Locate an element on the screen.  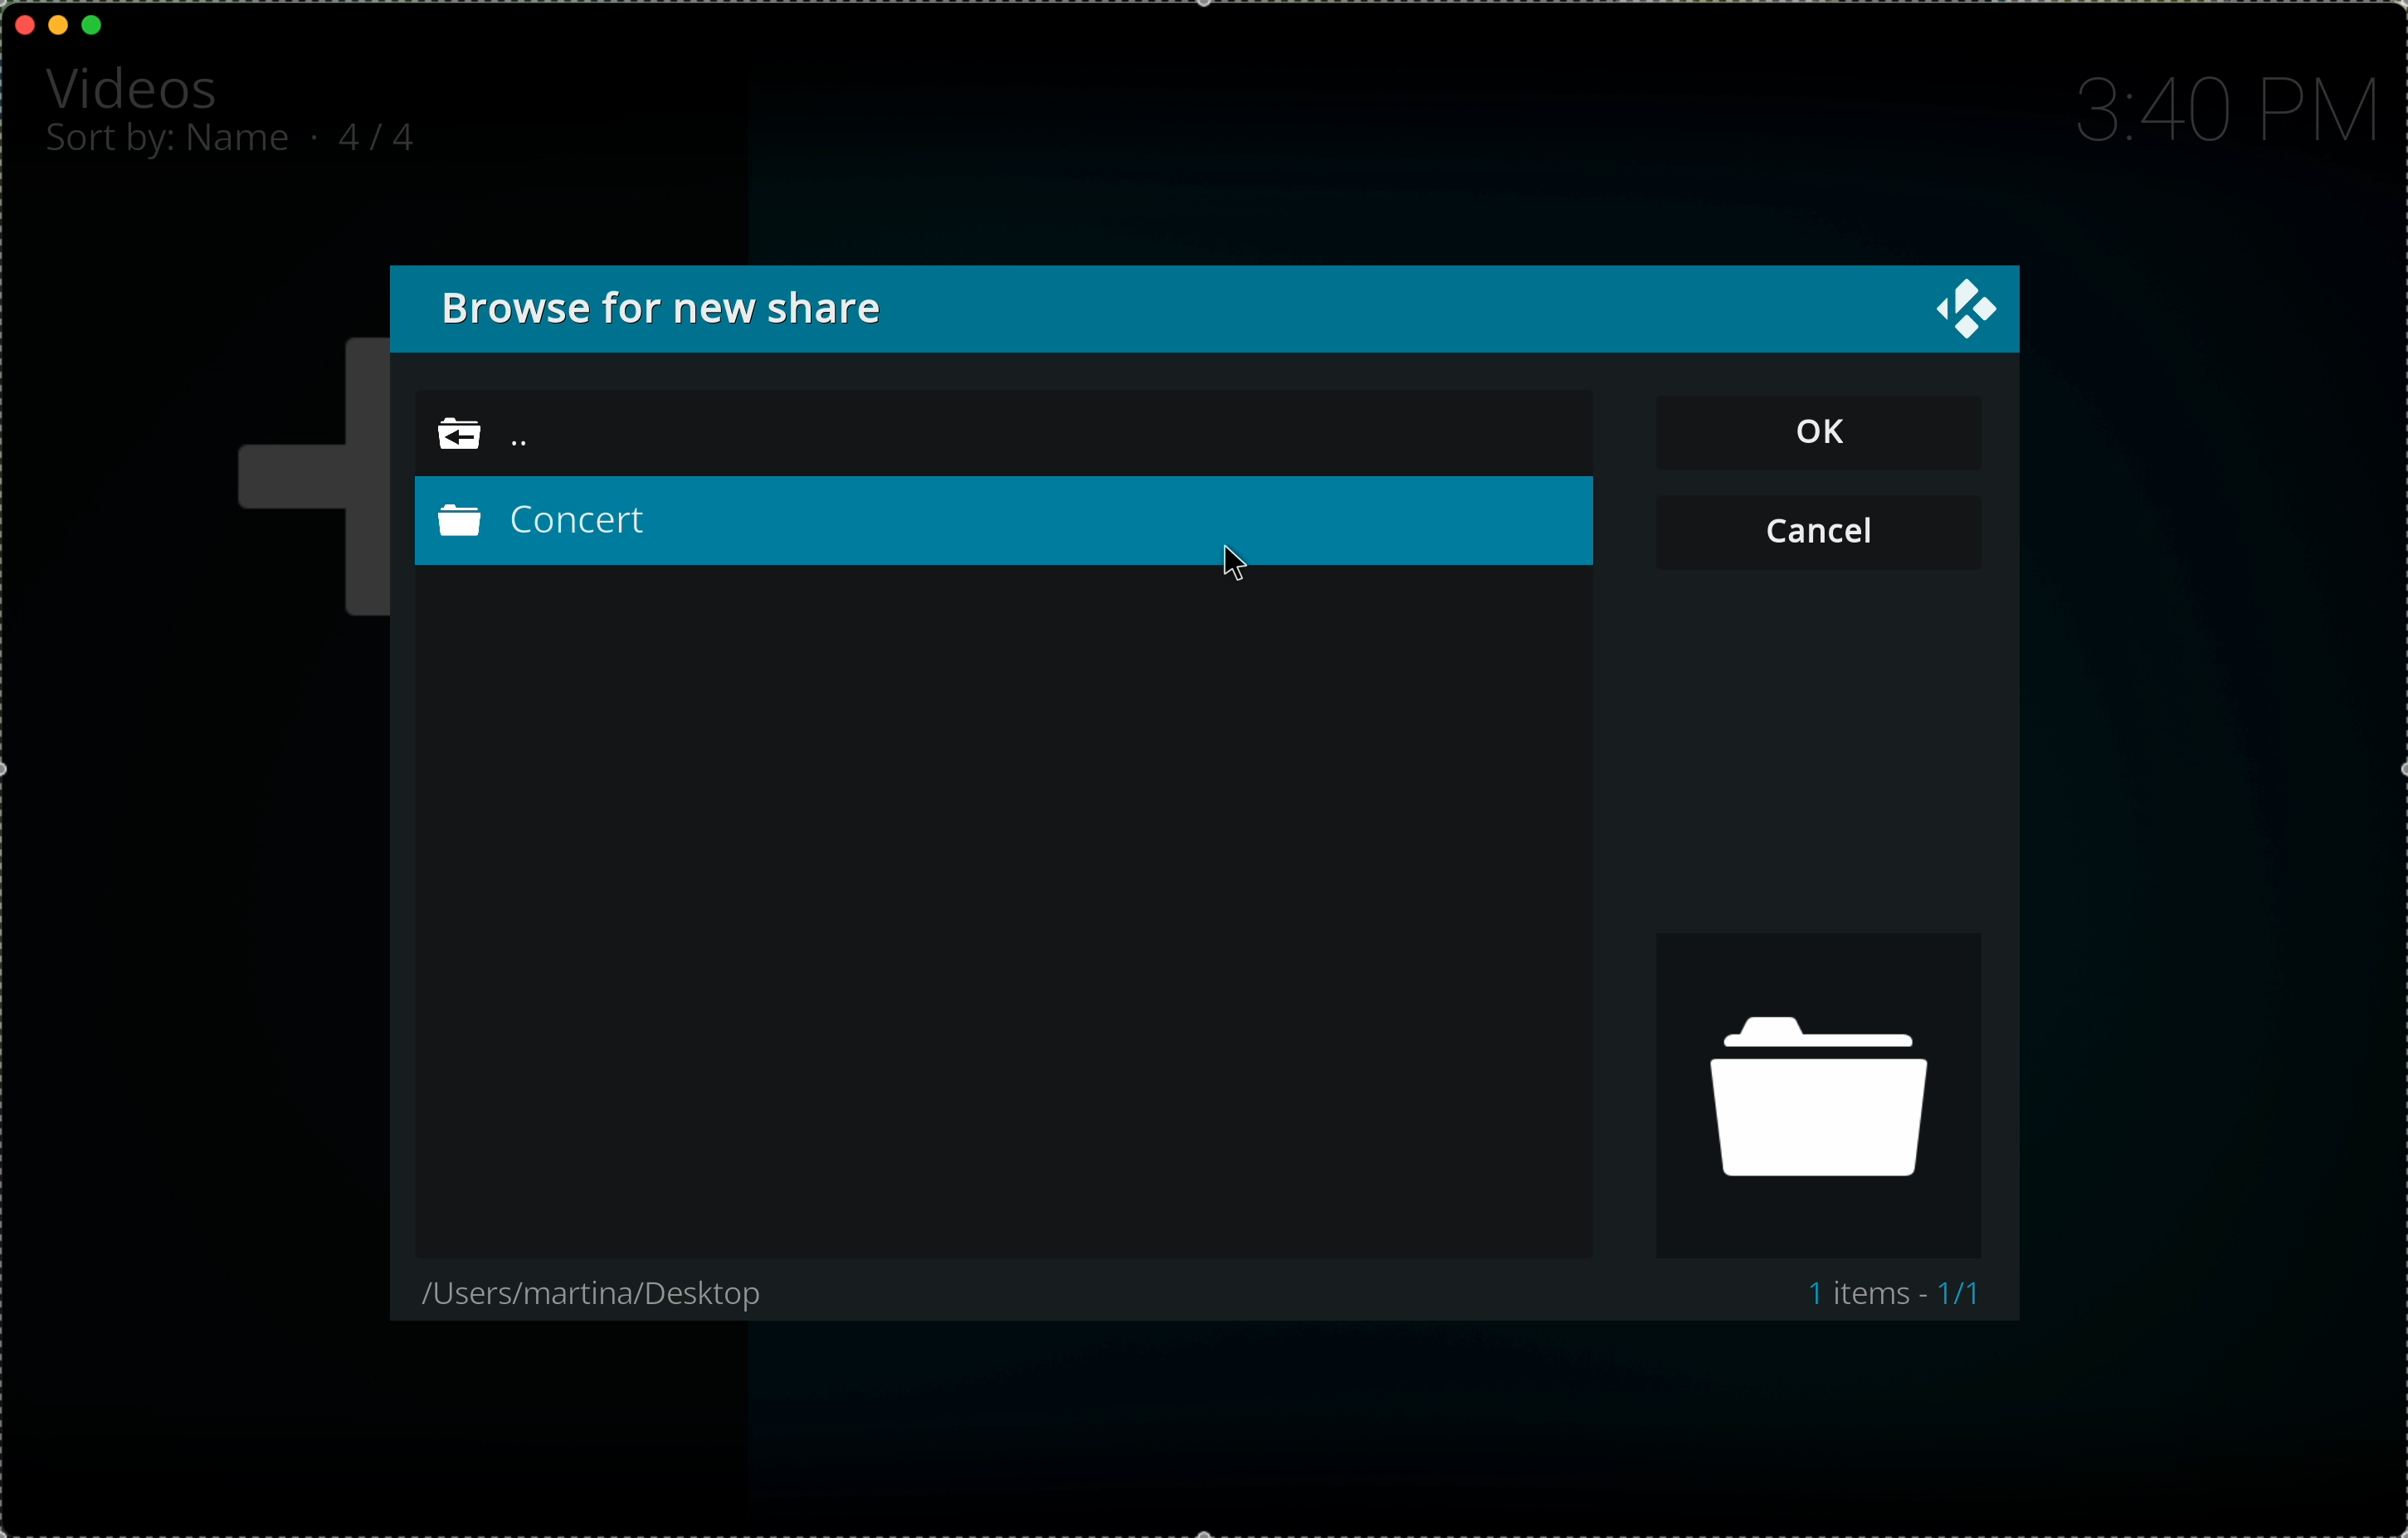
folder icon is located at coordinates (1822, 1096).